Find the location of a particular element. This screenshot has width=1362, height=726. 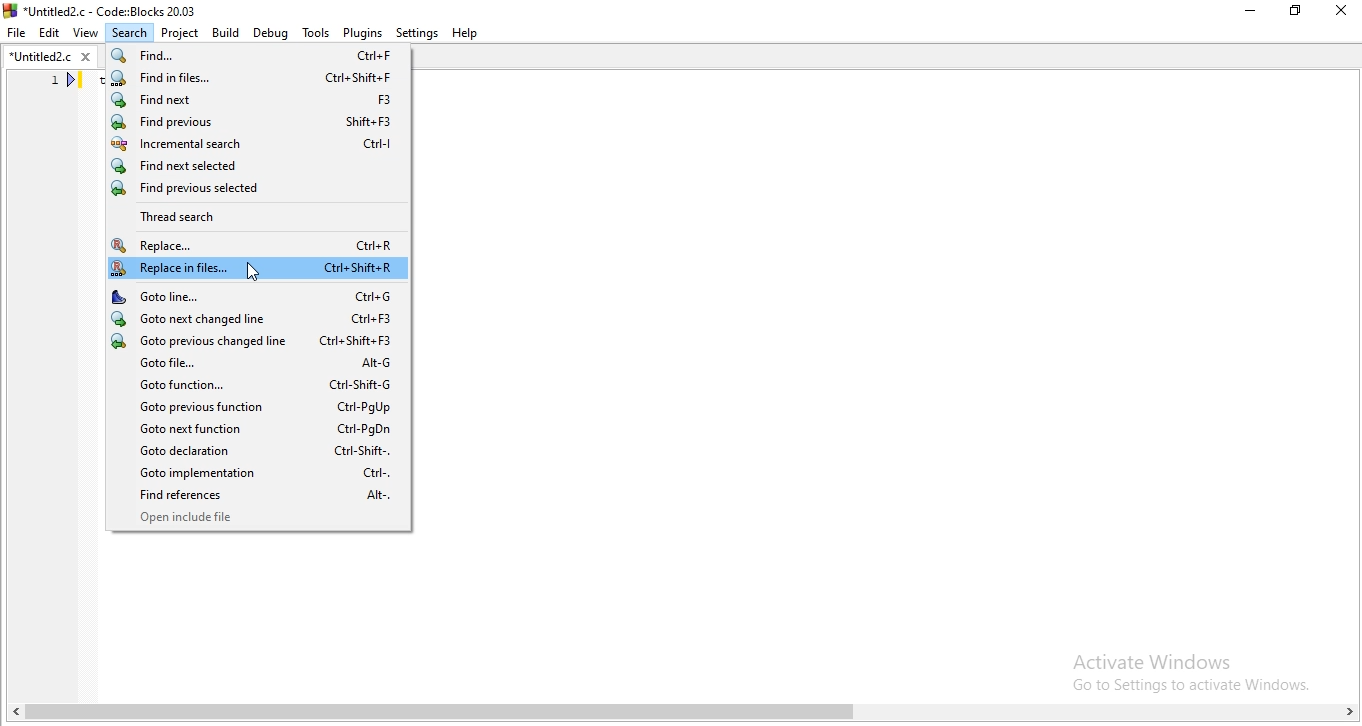

line number is located at coordinates (65, 83).